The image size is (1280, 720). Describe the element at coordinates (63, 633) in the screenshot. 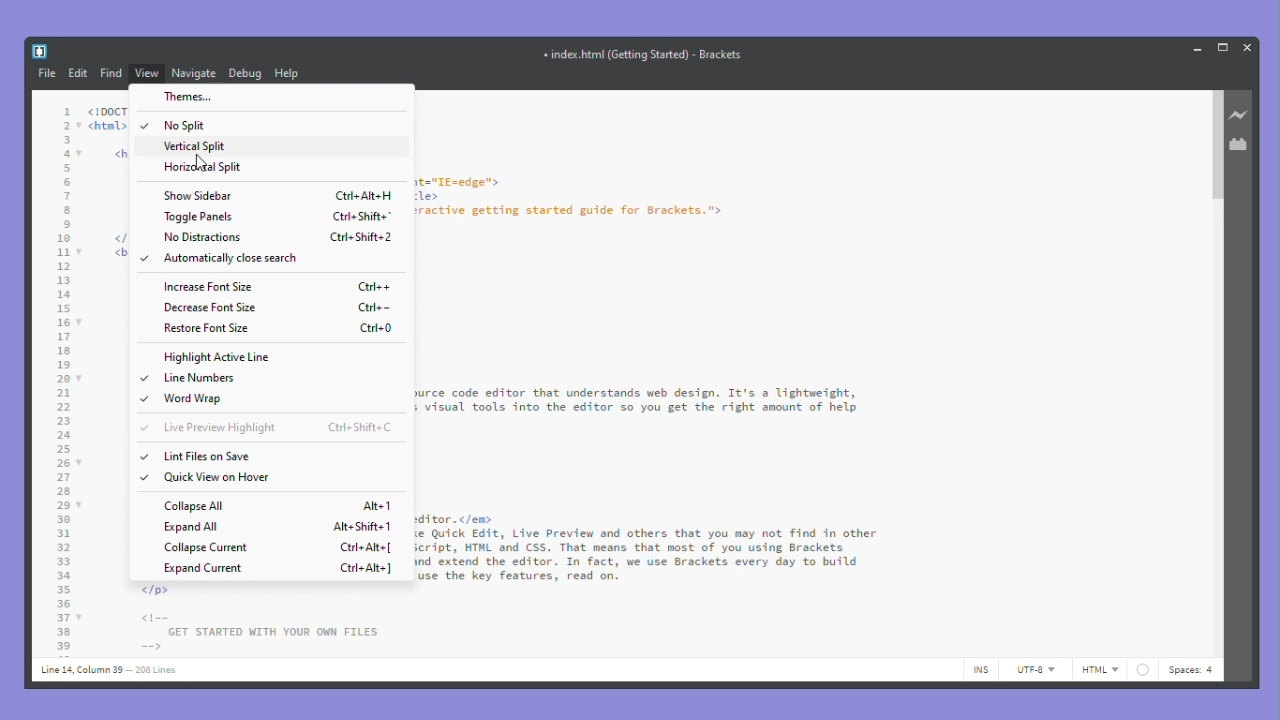

I see `38` at that location.